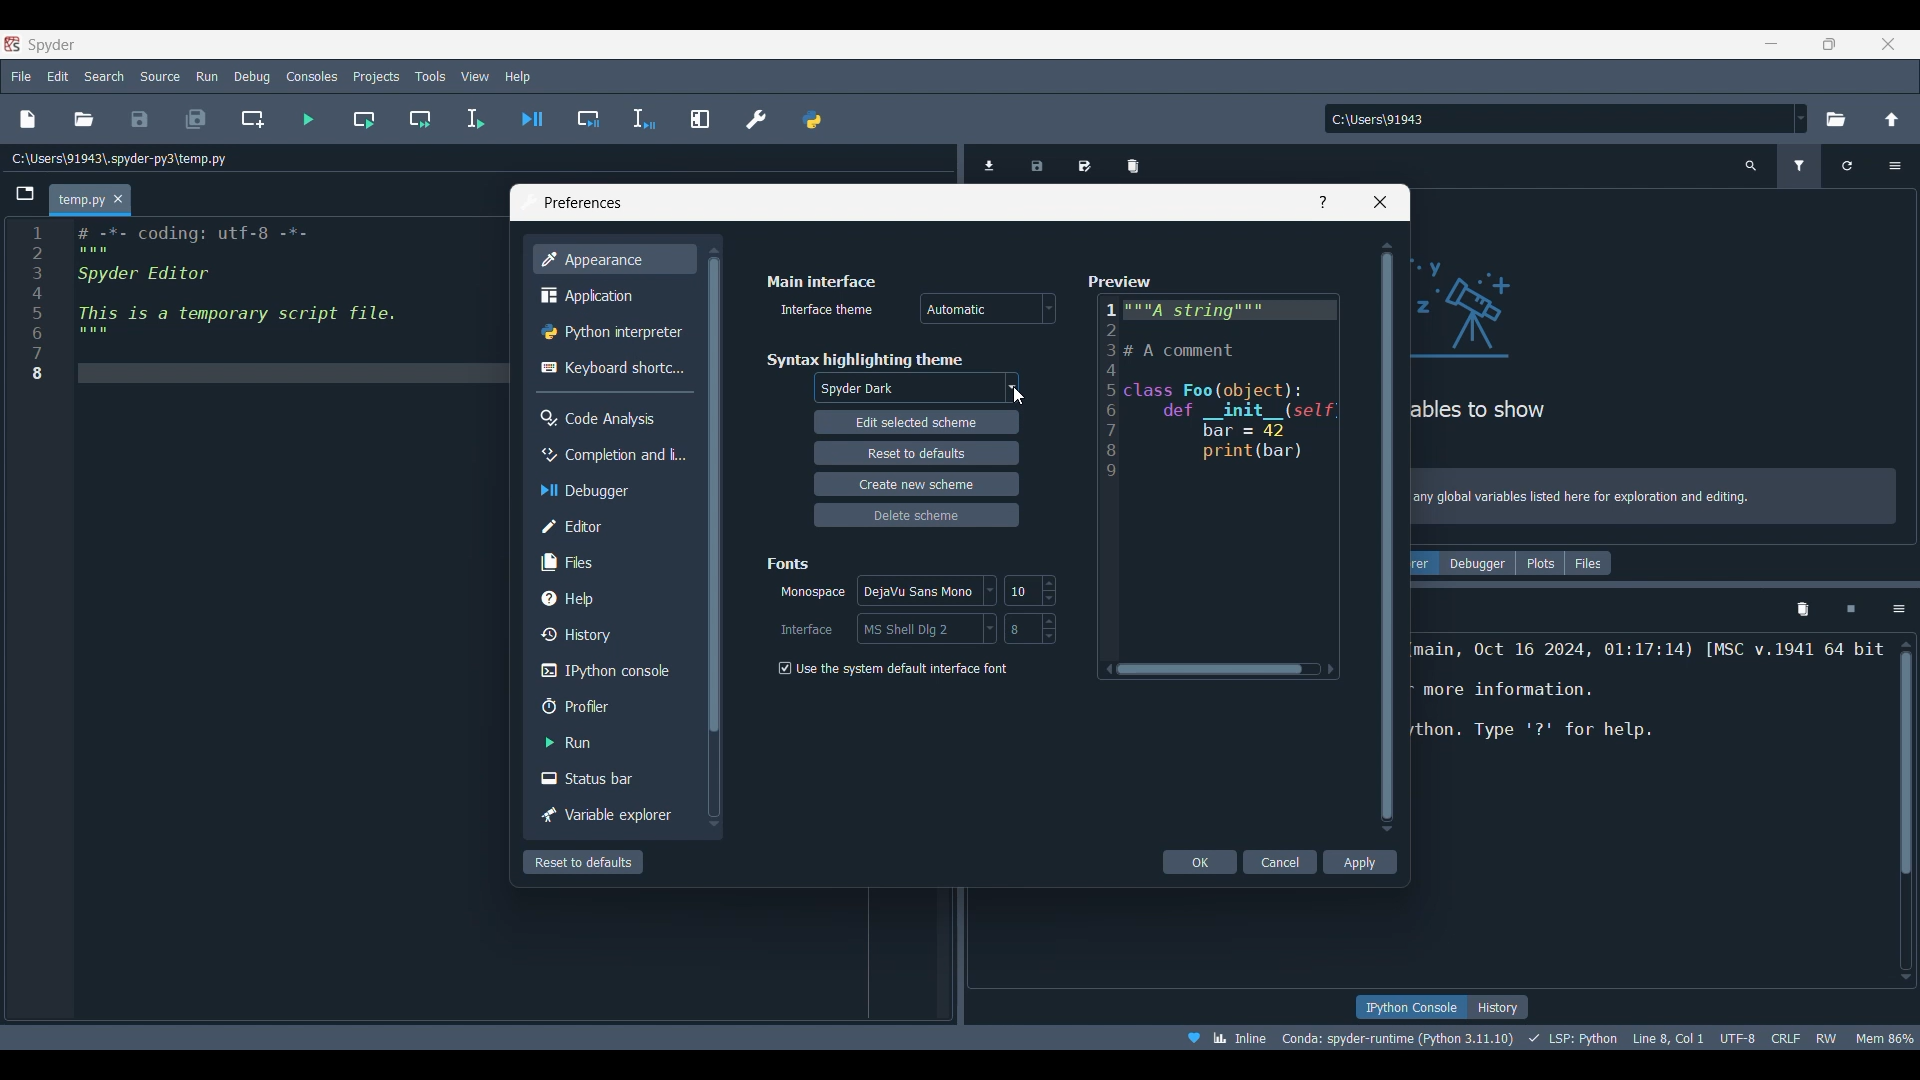 This screenshot has width=1920, height=1080. Describe the element at coordinates (824, 310) in the screenshot. I see `Indicates interface theme options` at that location.